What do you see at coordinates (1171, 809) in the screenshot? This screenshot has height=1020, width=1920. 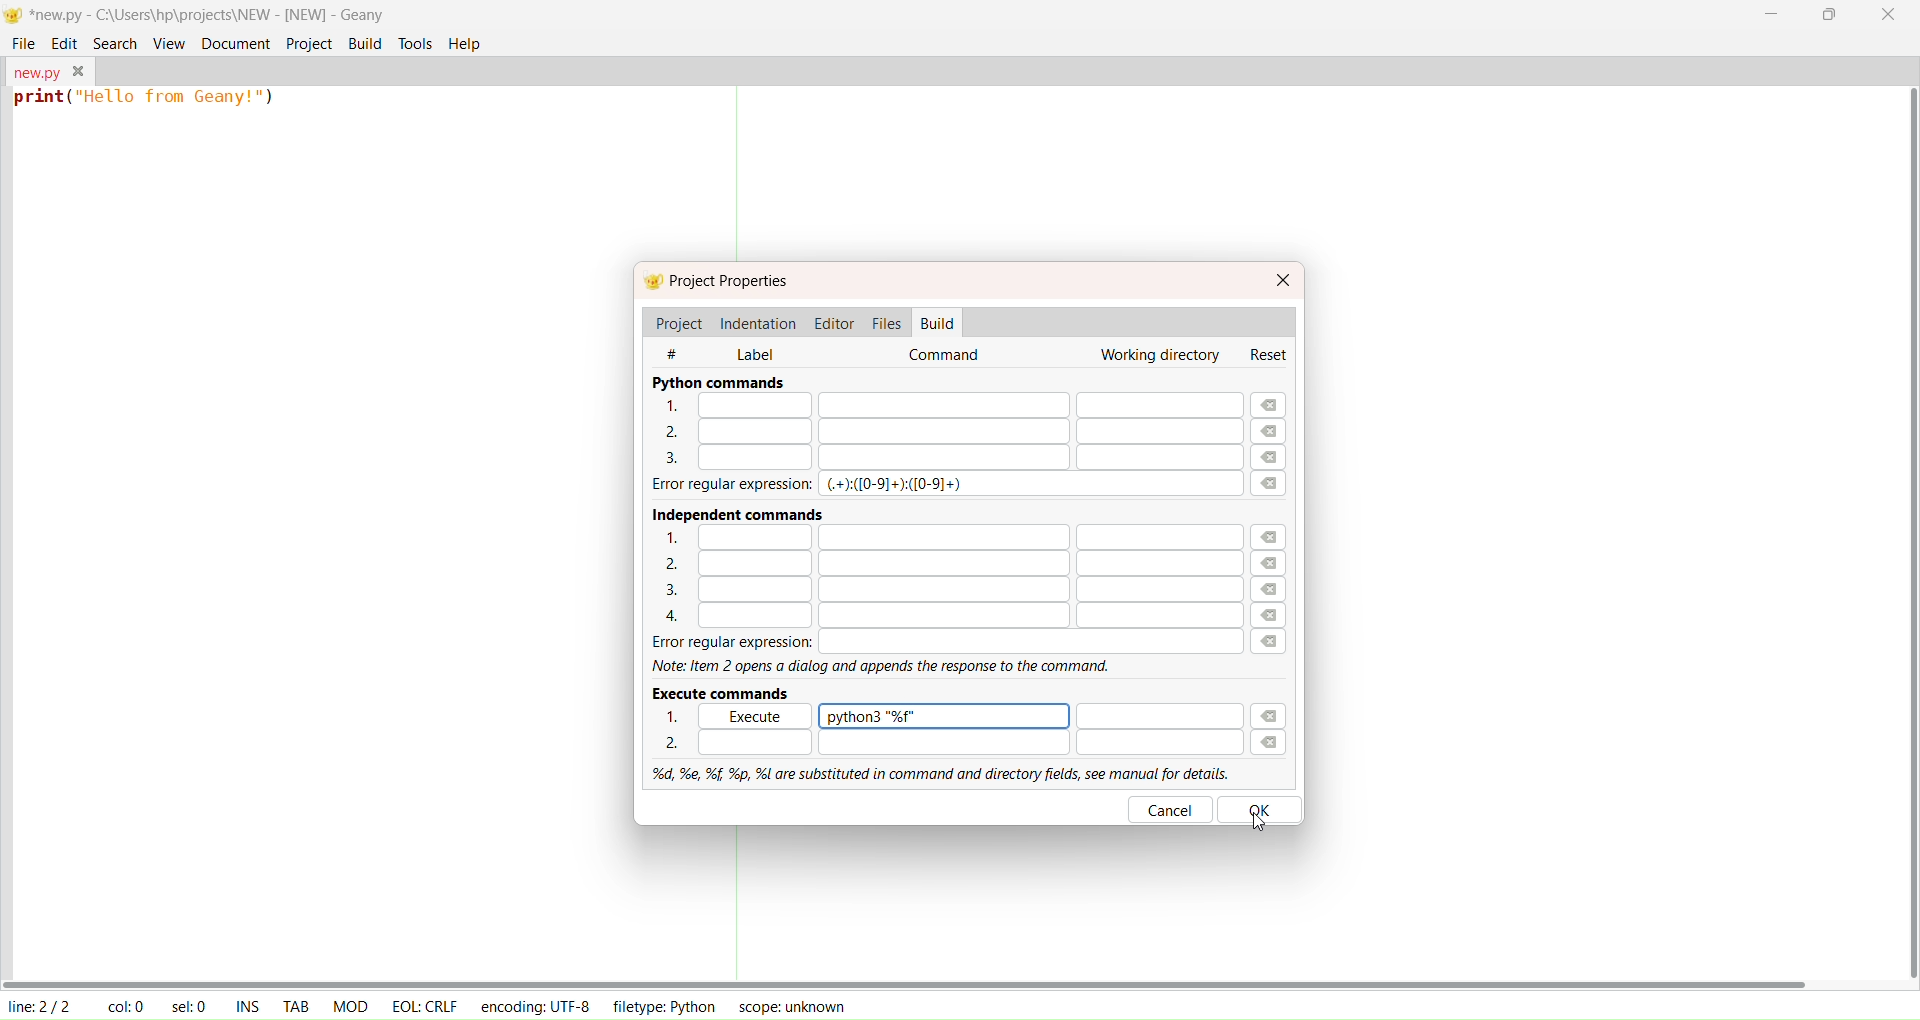 I see `cancel` at bounding box center [1171, 809].